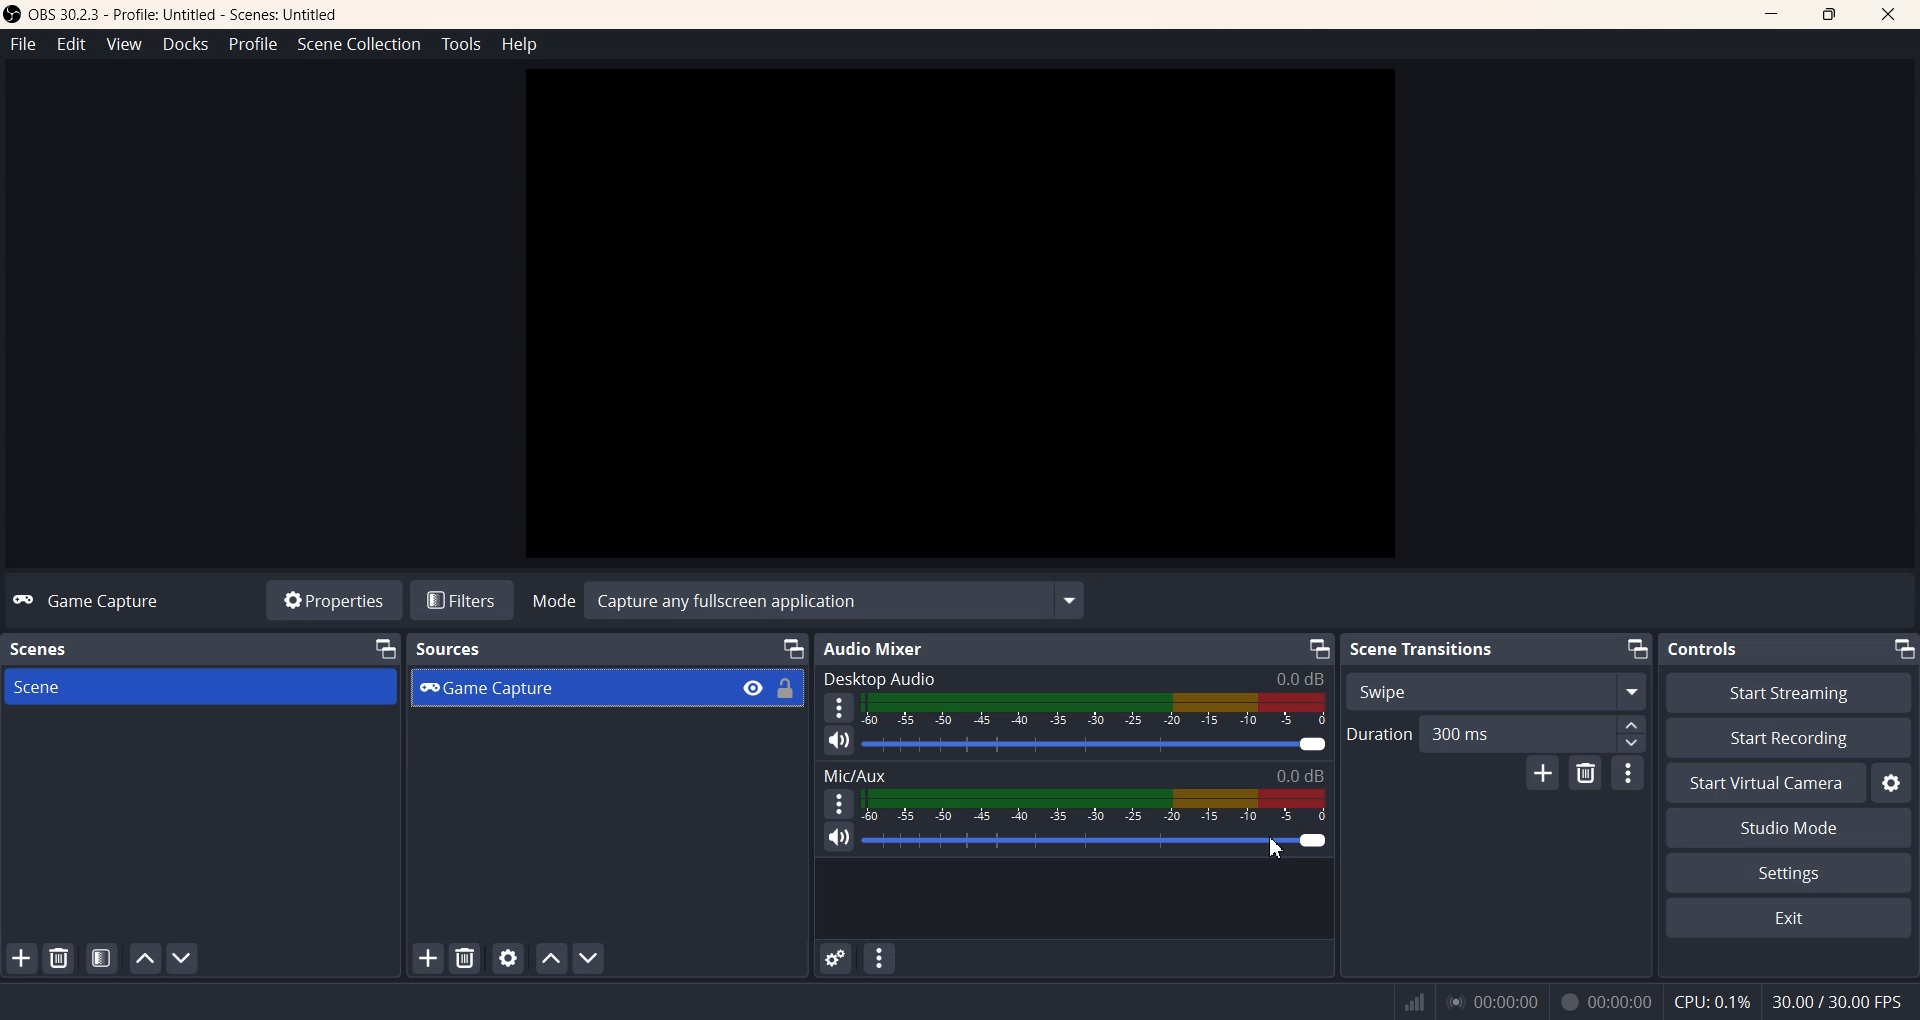 This screenshot has width=1920, height=1020. What do you see at coordinates (1584, 774) in the screenshot?
I see `Remove Configurable transition` at bounding box center [1584, 774].